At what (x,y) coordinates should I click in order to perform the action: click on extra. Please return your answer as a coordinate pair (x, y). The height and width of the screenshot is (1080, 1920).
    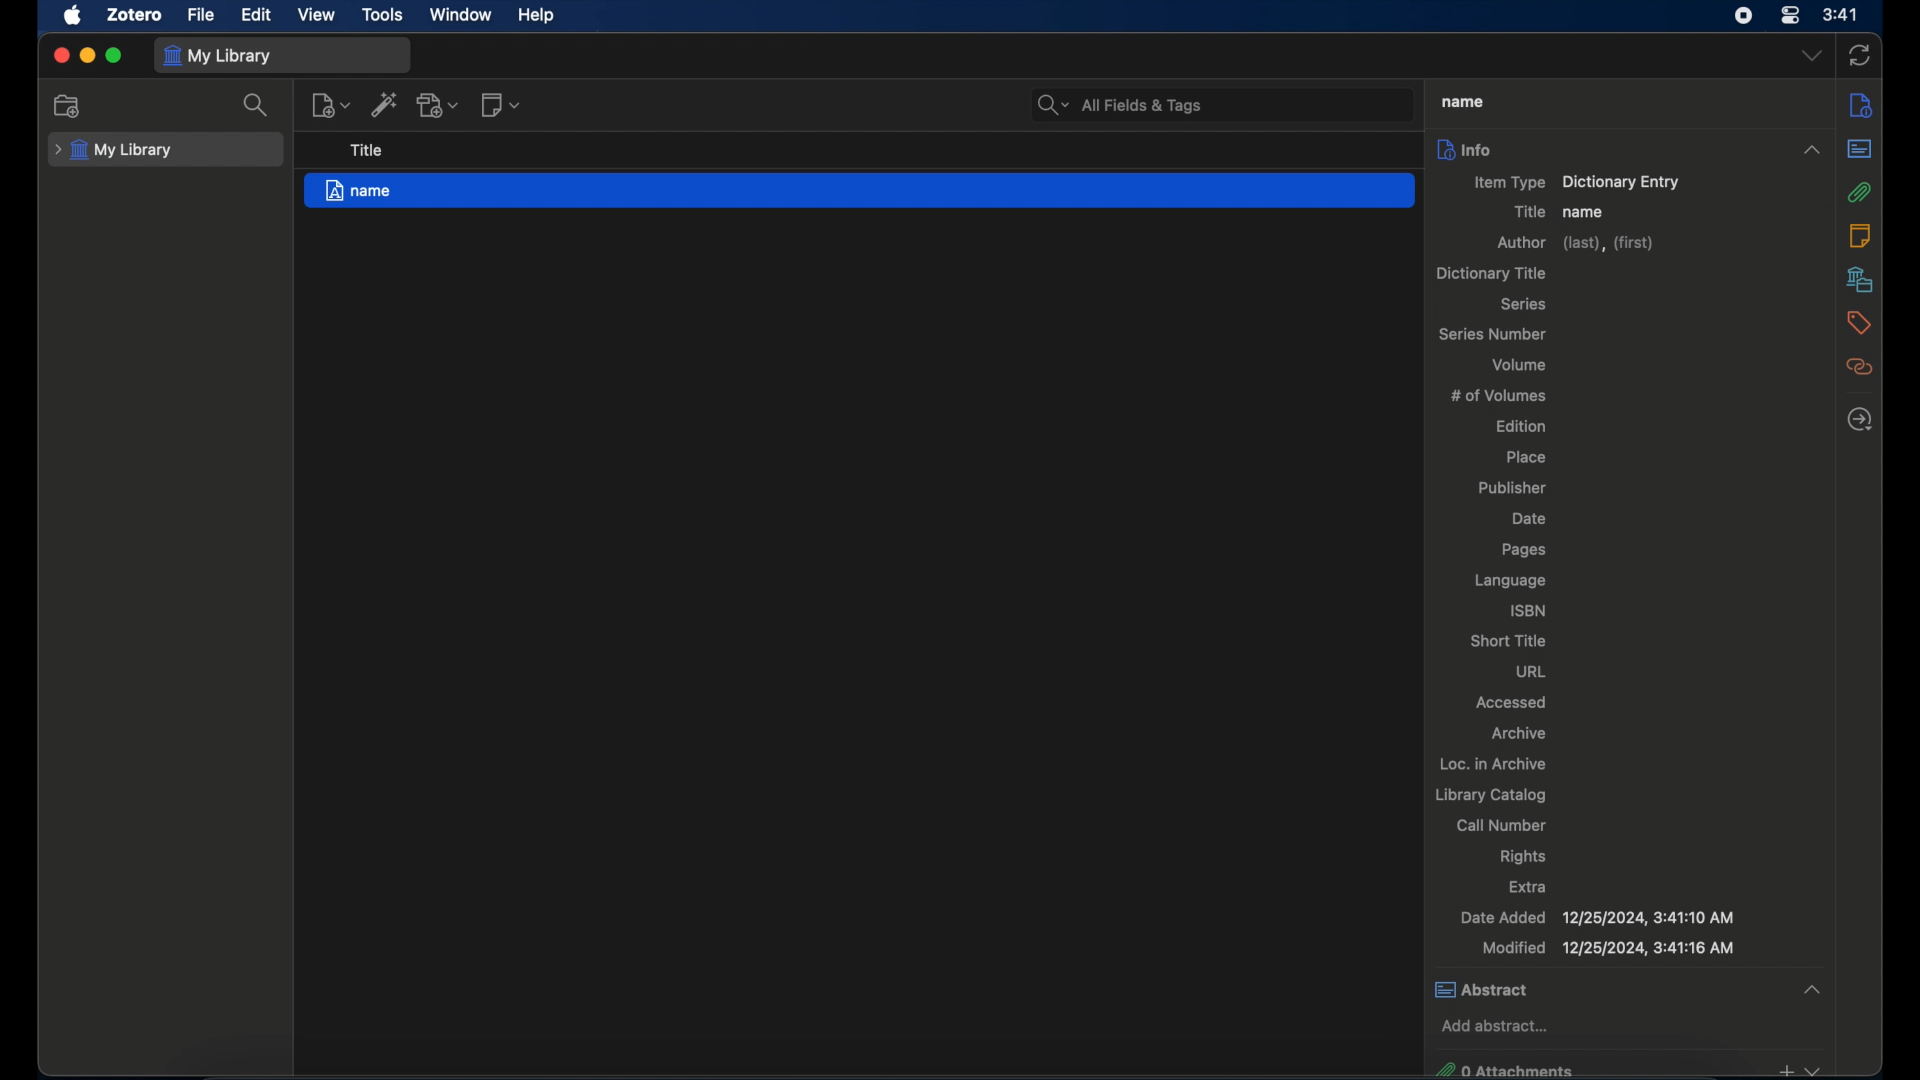
    Looking at the image, I should click on (1530, 886).